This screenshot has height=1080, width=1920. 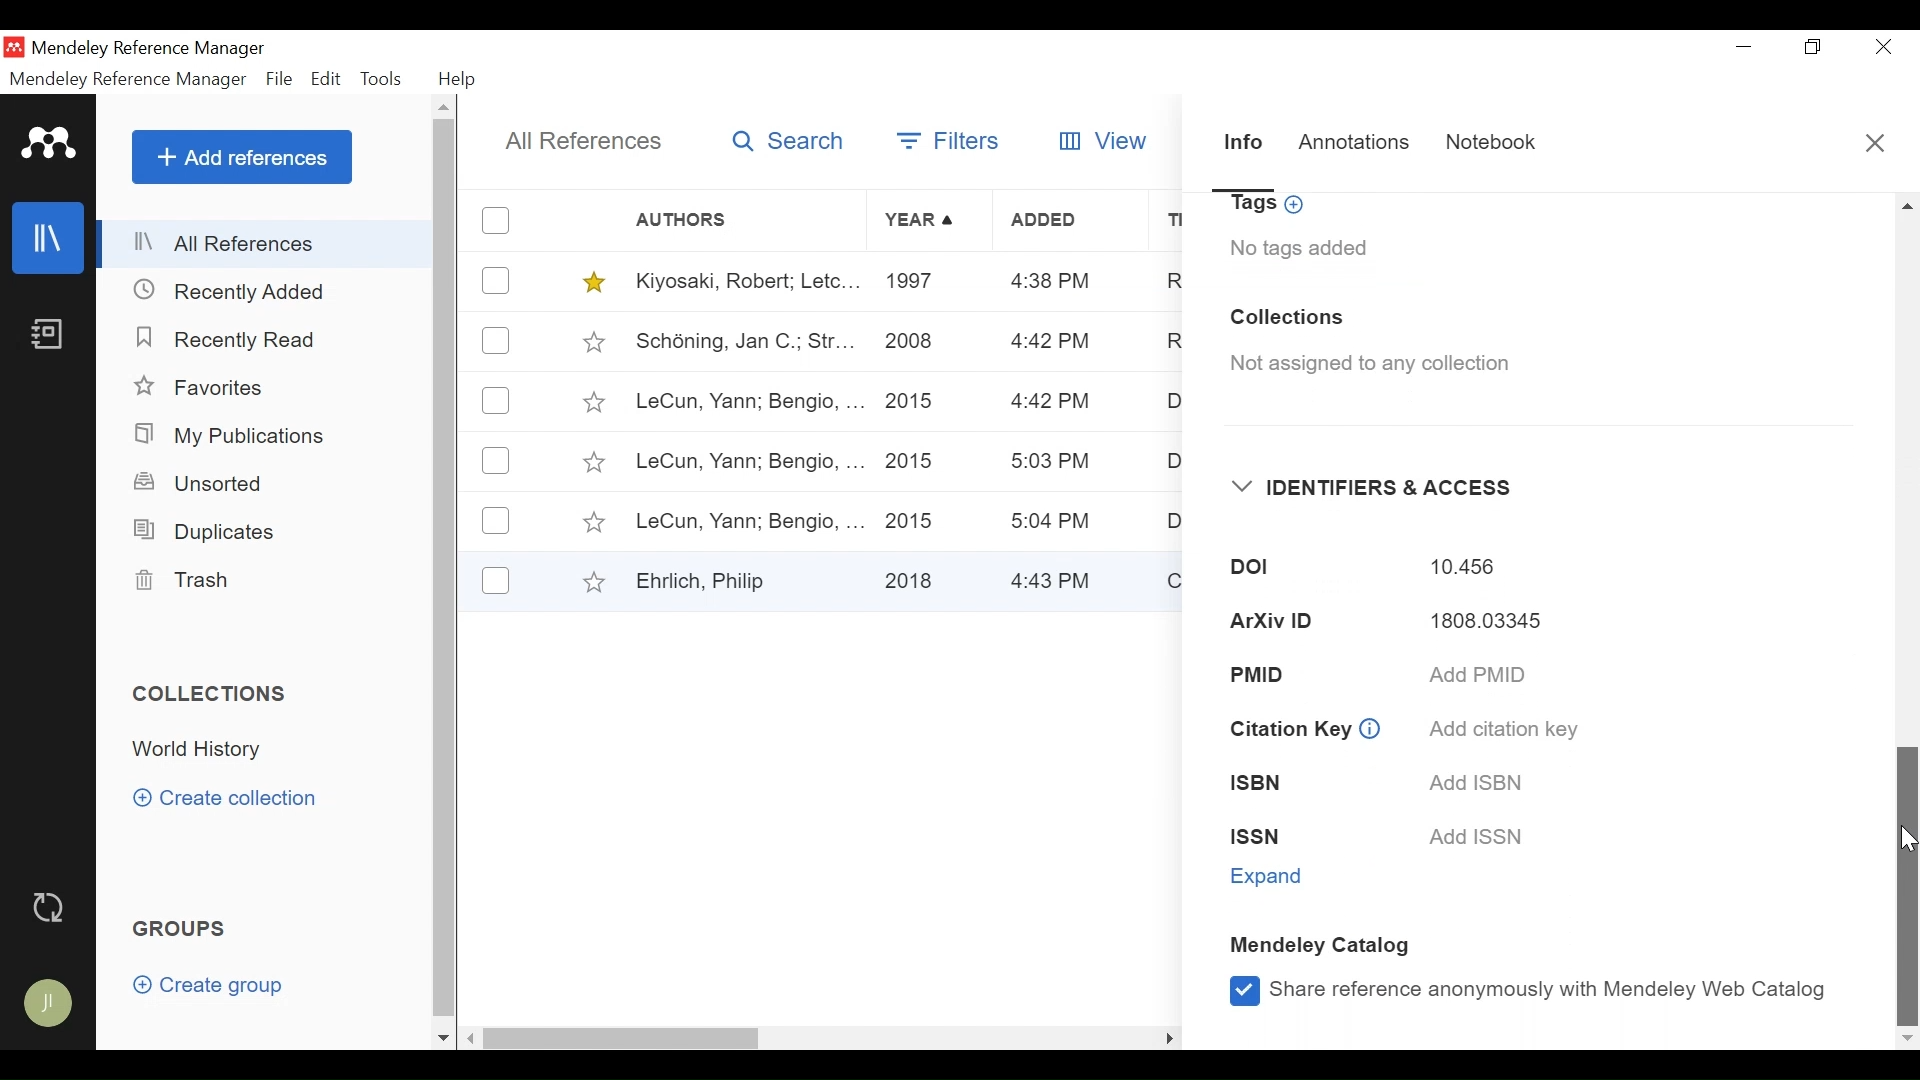 What do you see at coordinates (1373, 488) in the screenshot?
I see `Identifiers & Access` at bounding box center [1373, 488].